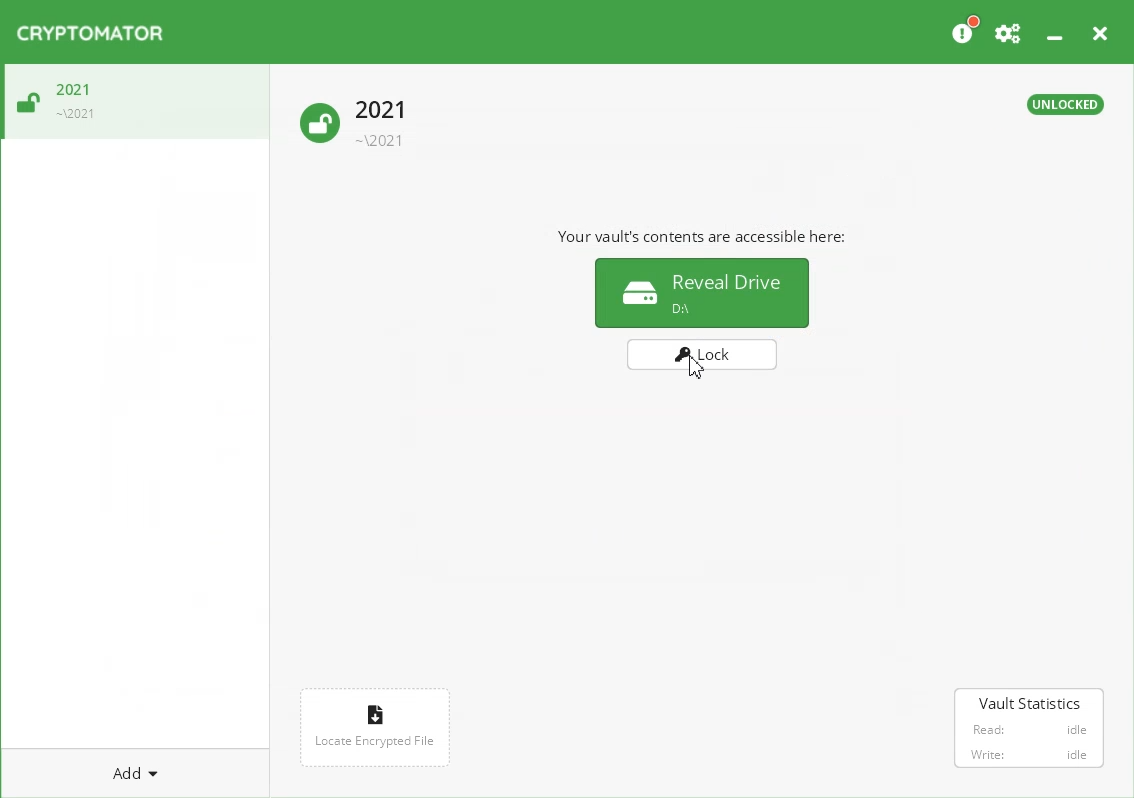  Describe the element at coordinates (135, 772) in the screenshot. I see `Add` at that location.